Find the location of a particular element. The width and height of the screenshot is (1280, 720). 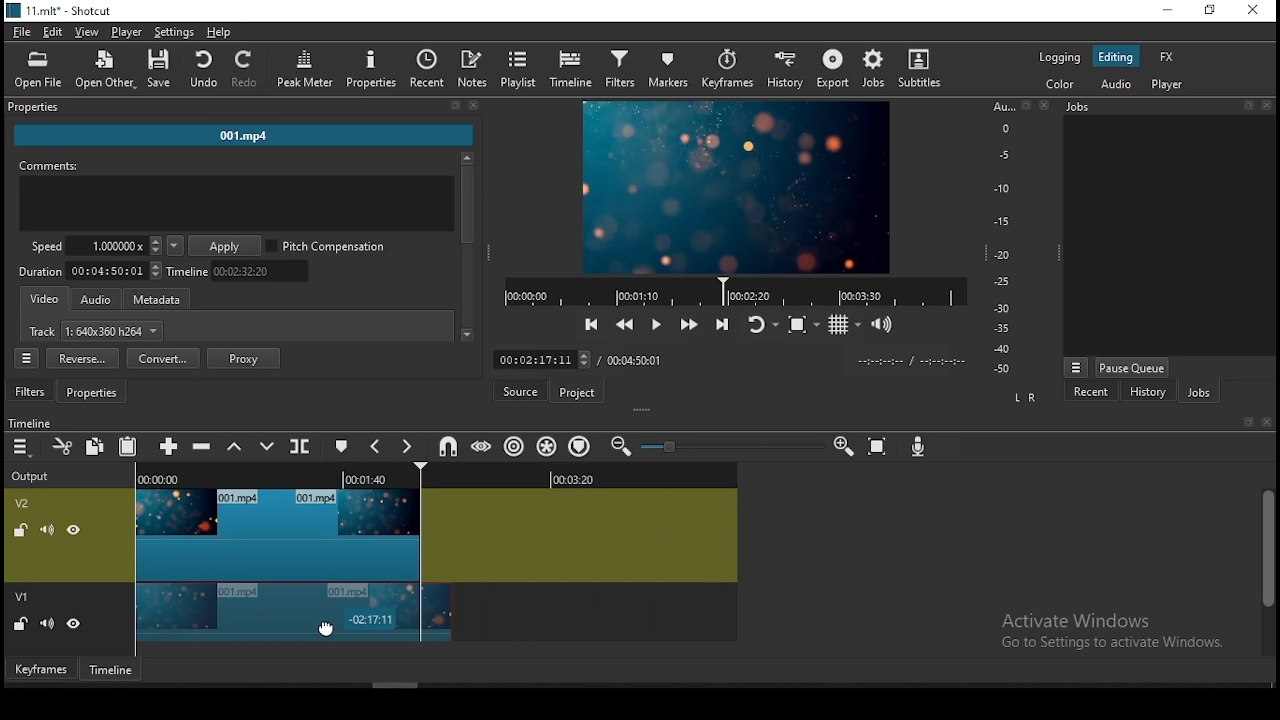

skip to the next point is located at coordinates (726, 323).